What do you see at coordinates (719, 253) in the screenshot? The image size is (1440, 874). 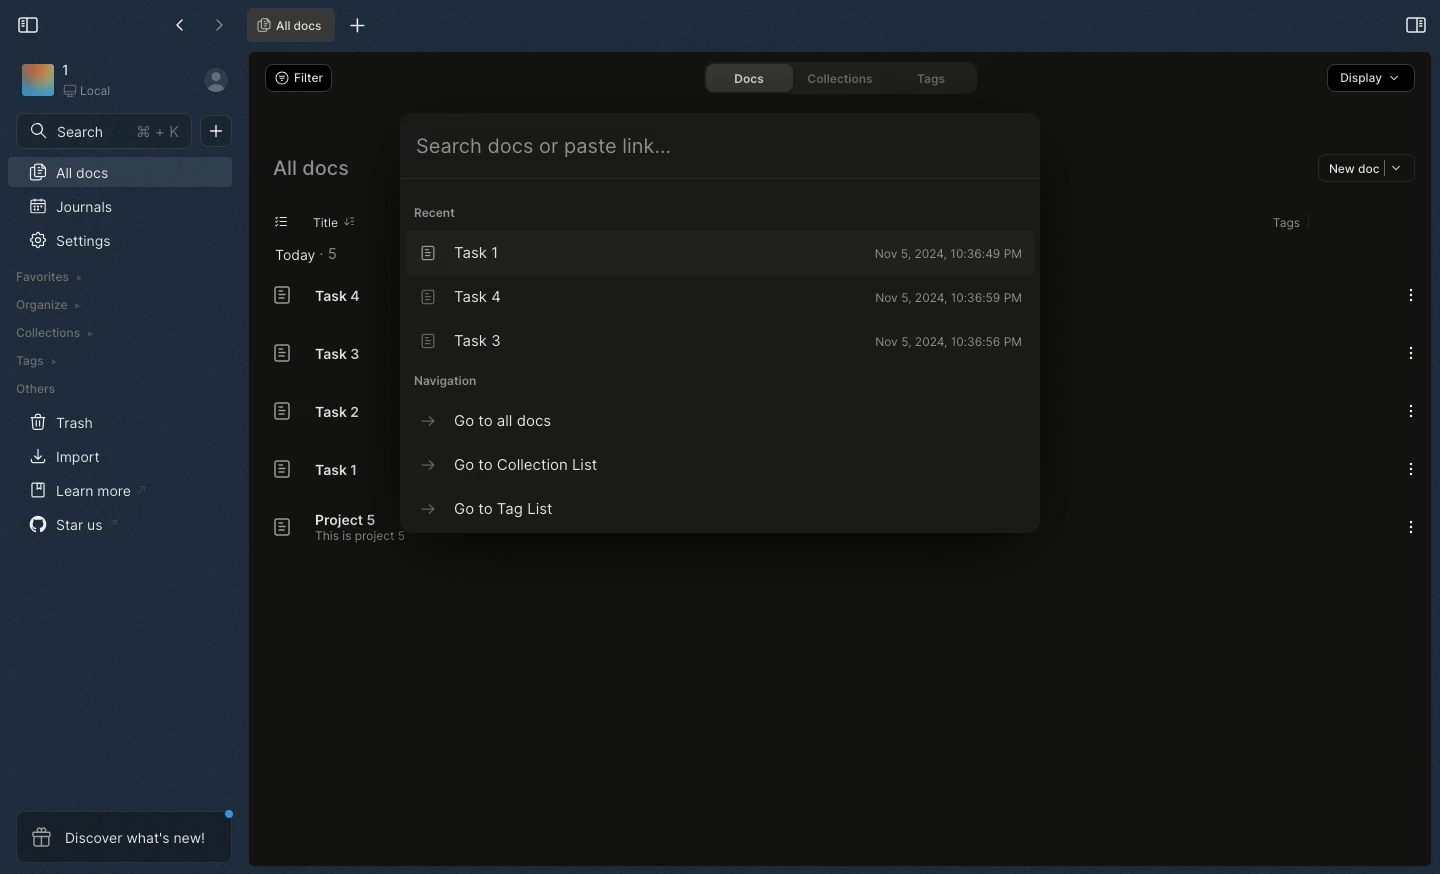 I see `Task 1` at bounding box center [719, 253].